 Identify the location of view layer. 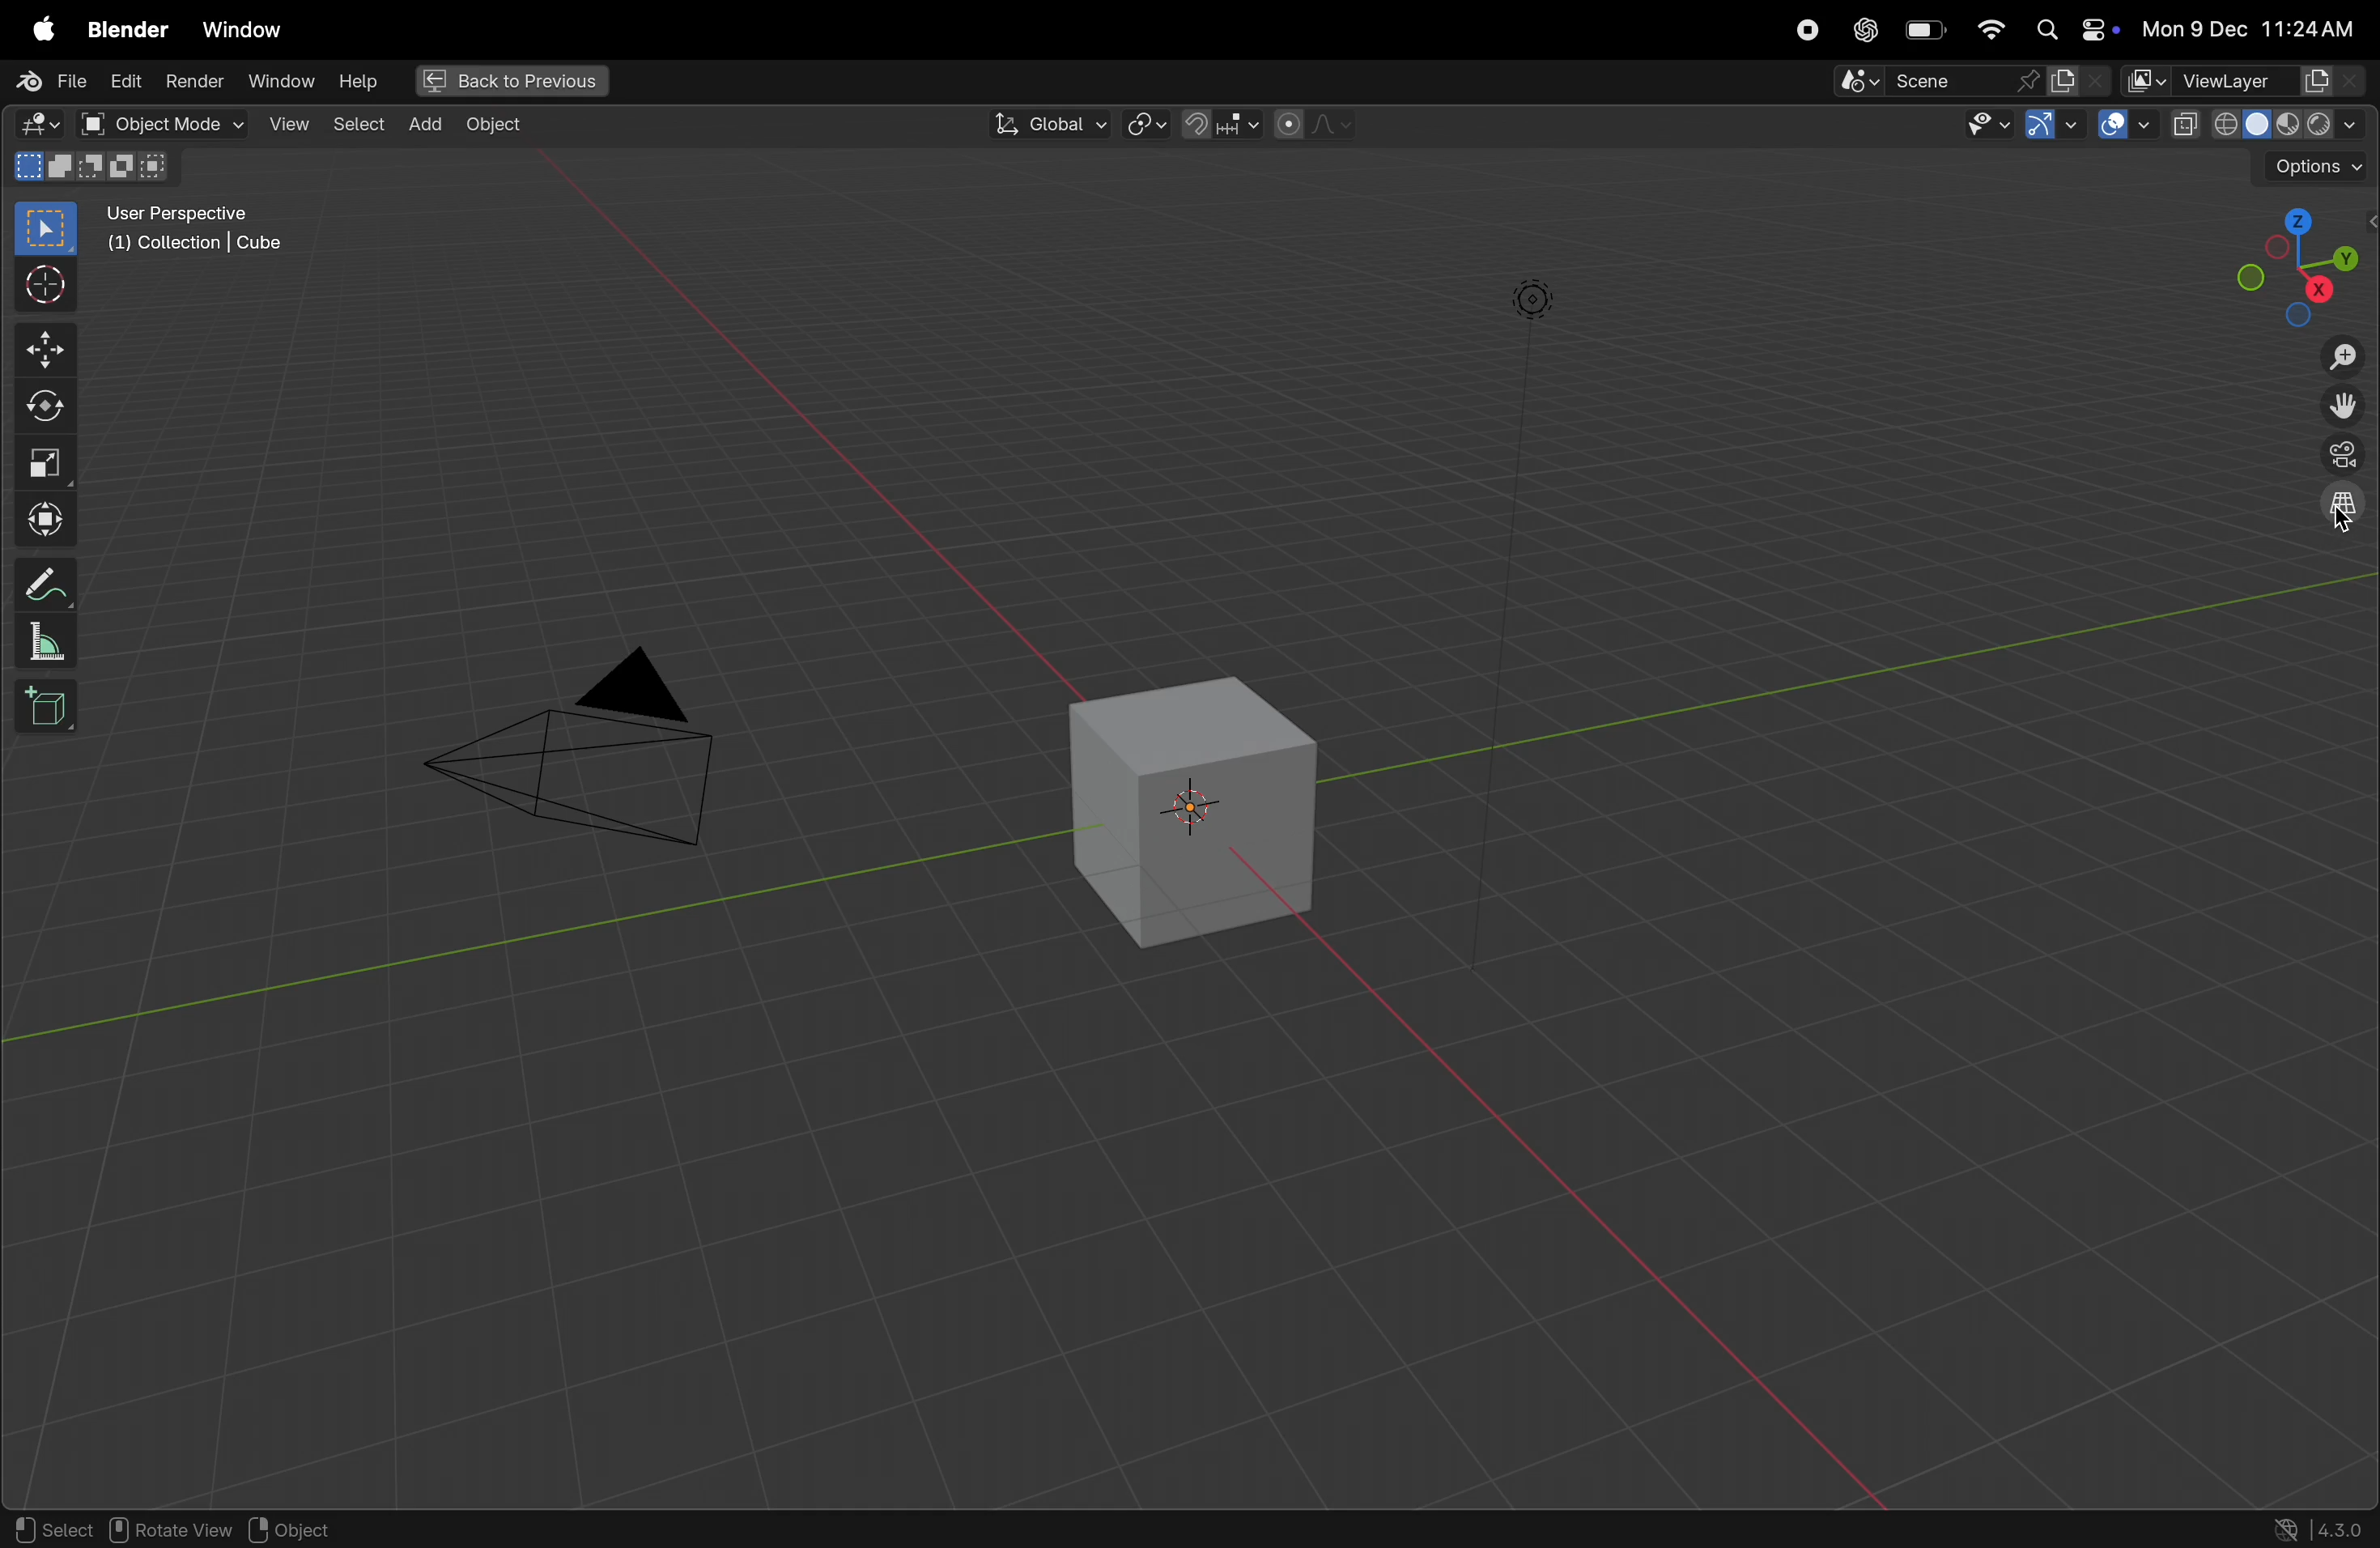
(2248, 80).